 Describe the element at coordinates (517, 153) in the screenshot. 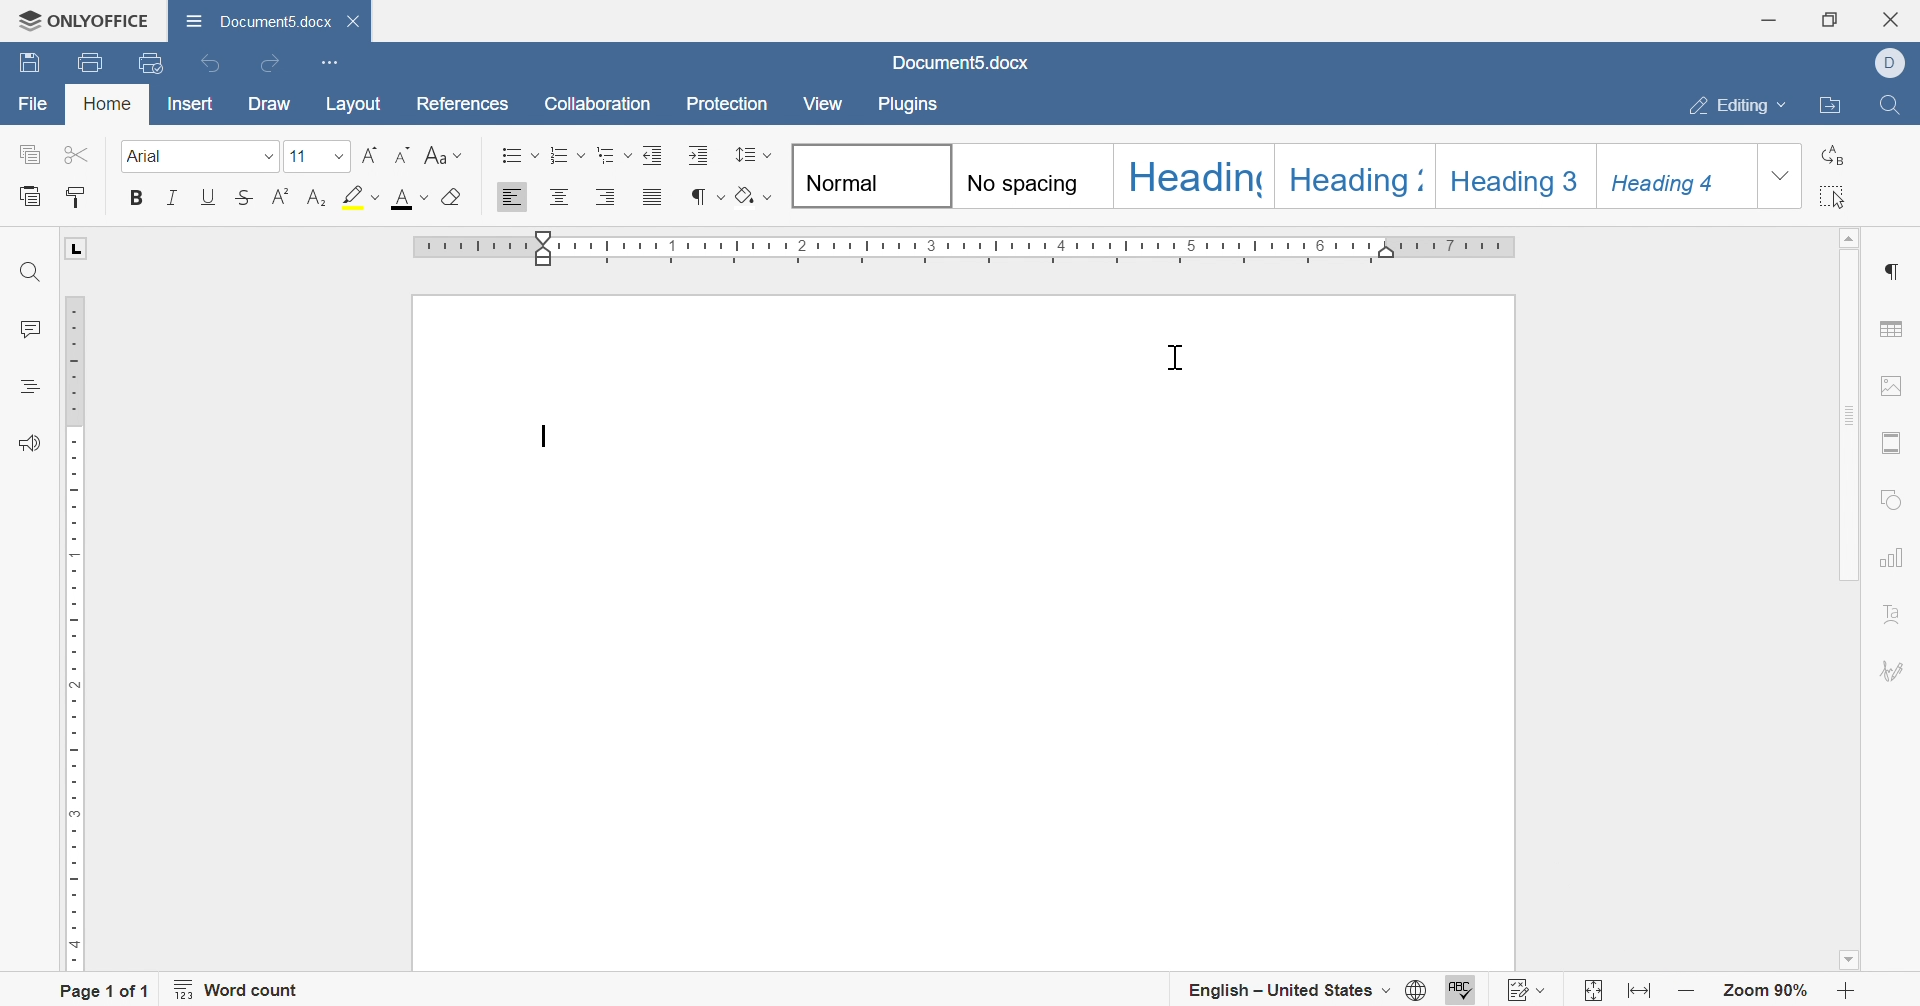

I see `bullets` at that location.